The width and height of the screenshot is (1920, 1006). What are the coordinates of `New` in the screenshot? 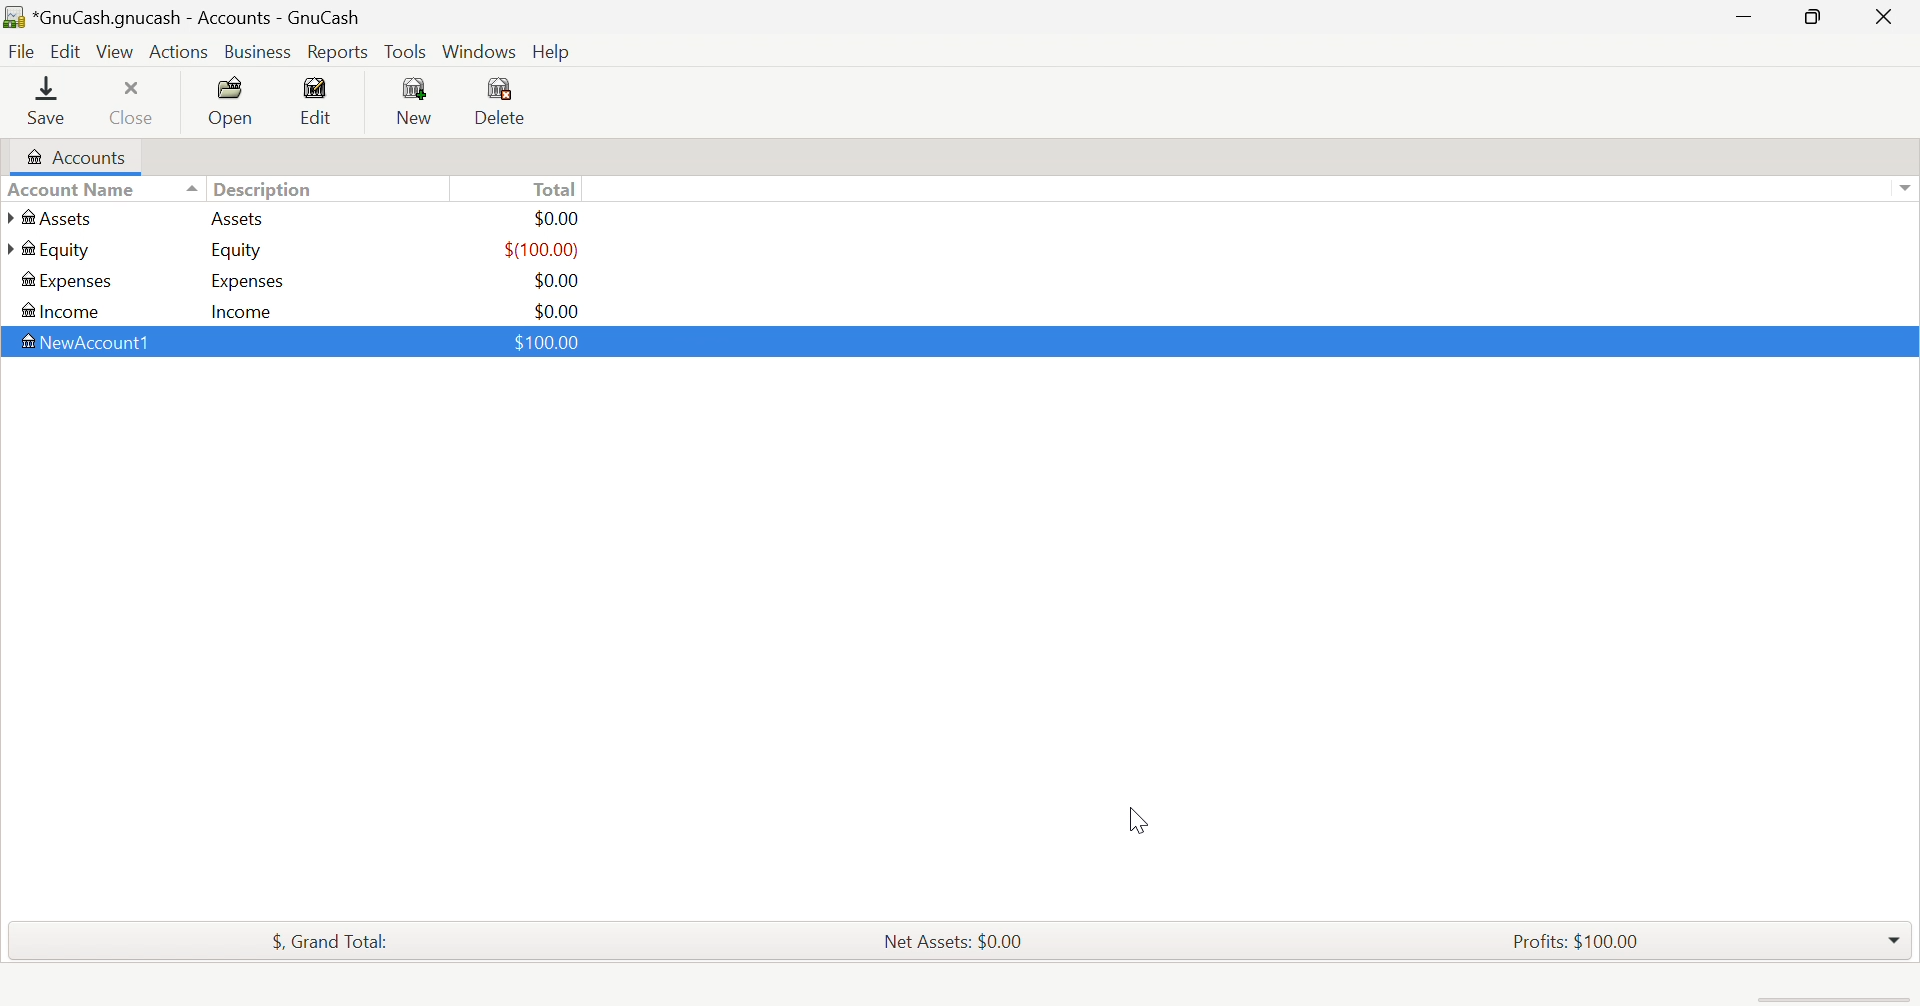 It's located at (417, 101).